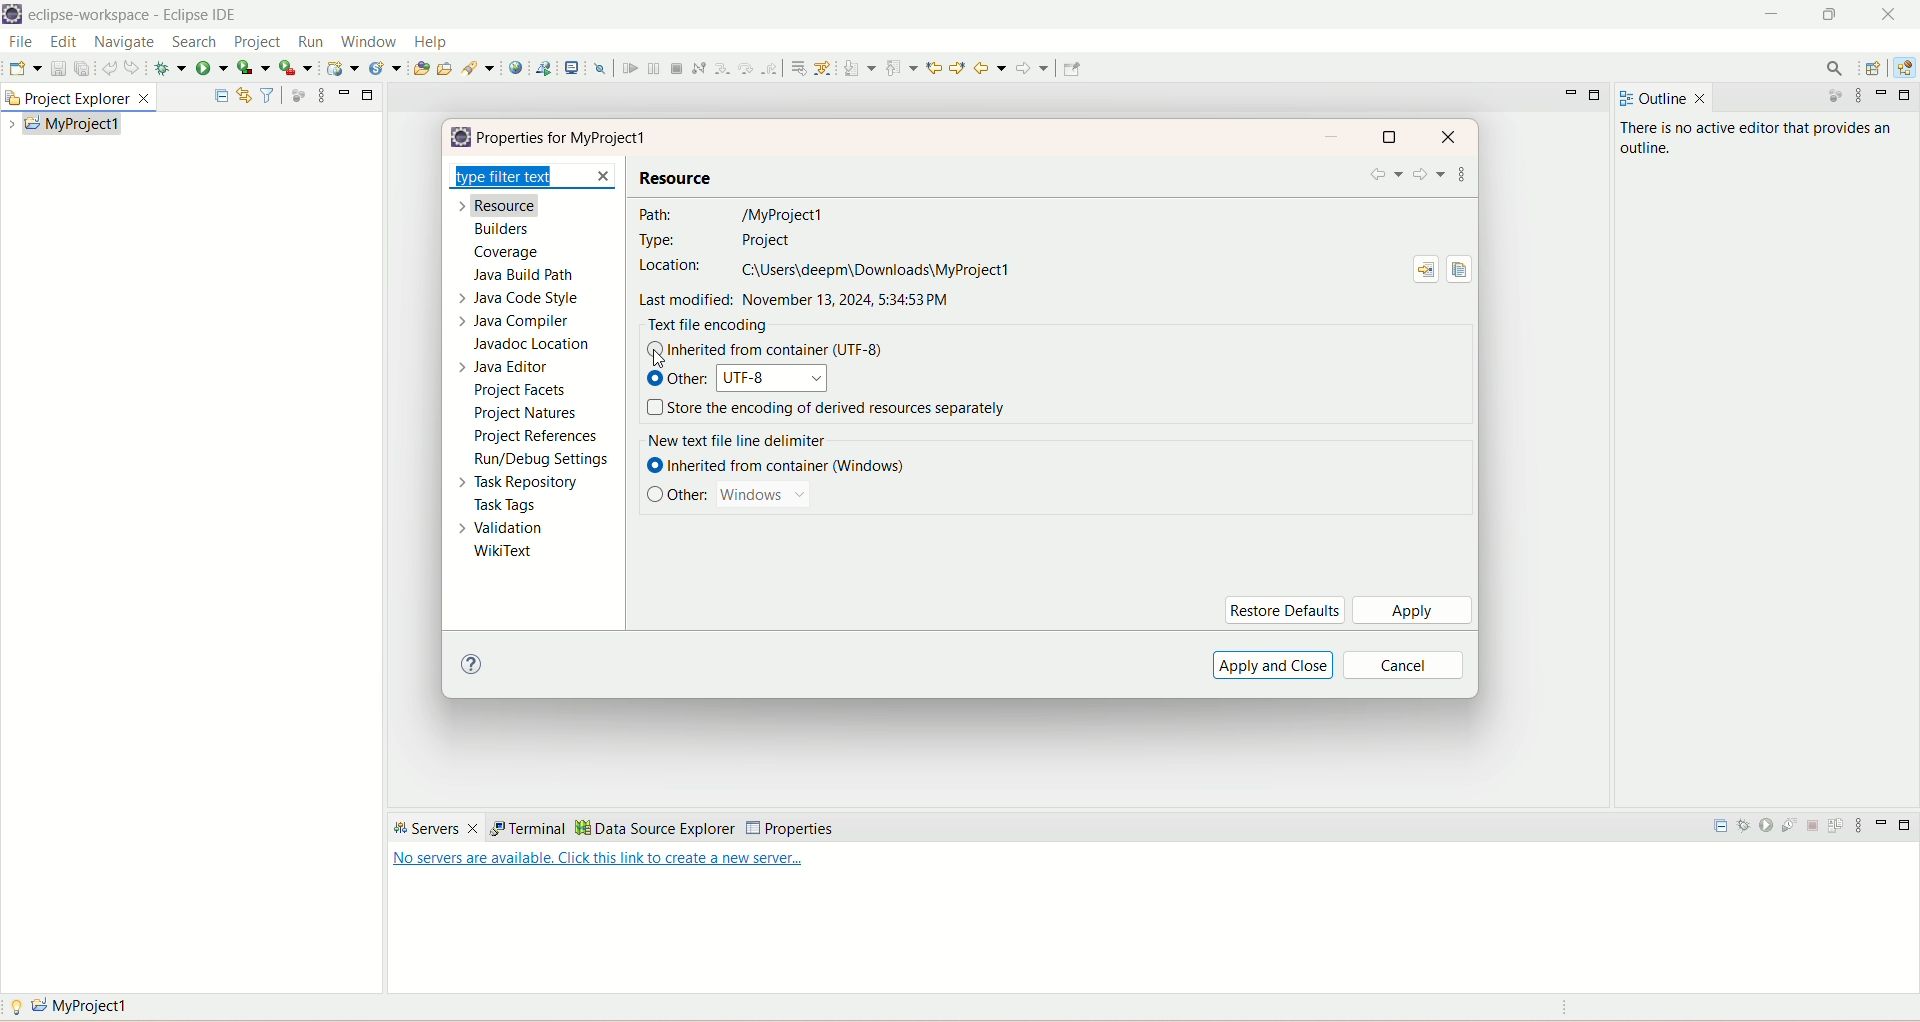 The width and height of the screenshot is (1920, 1022). I want to click on inherited from container, so click(791, 469).